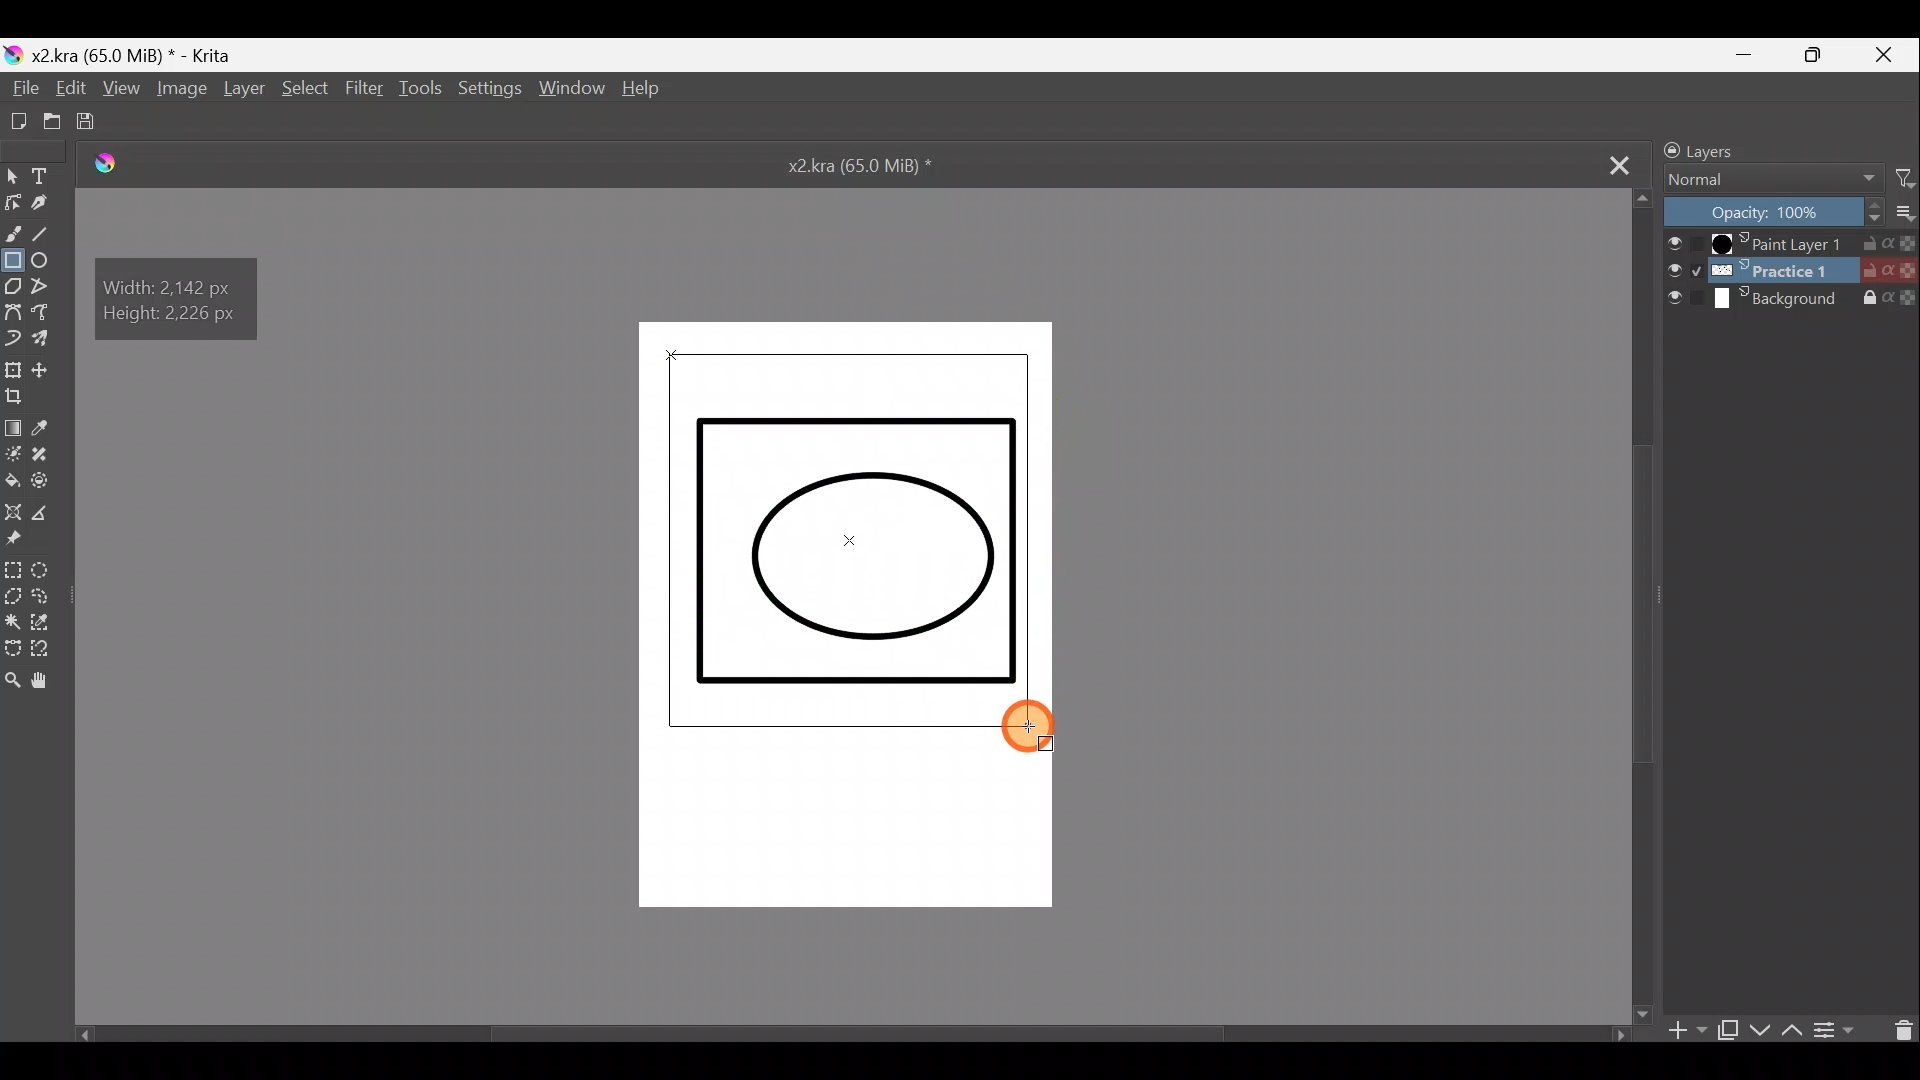 The image size is (1920, 1080). I want to click on Settings, so click(489, 91).